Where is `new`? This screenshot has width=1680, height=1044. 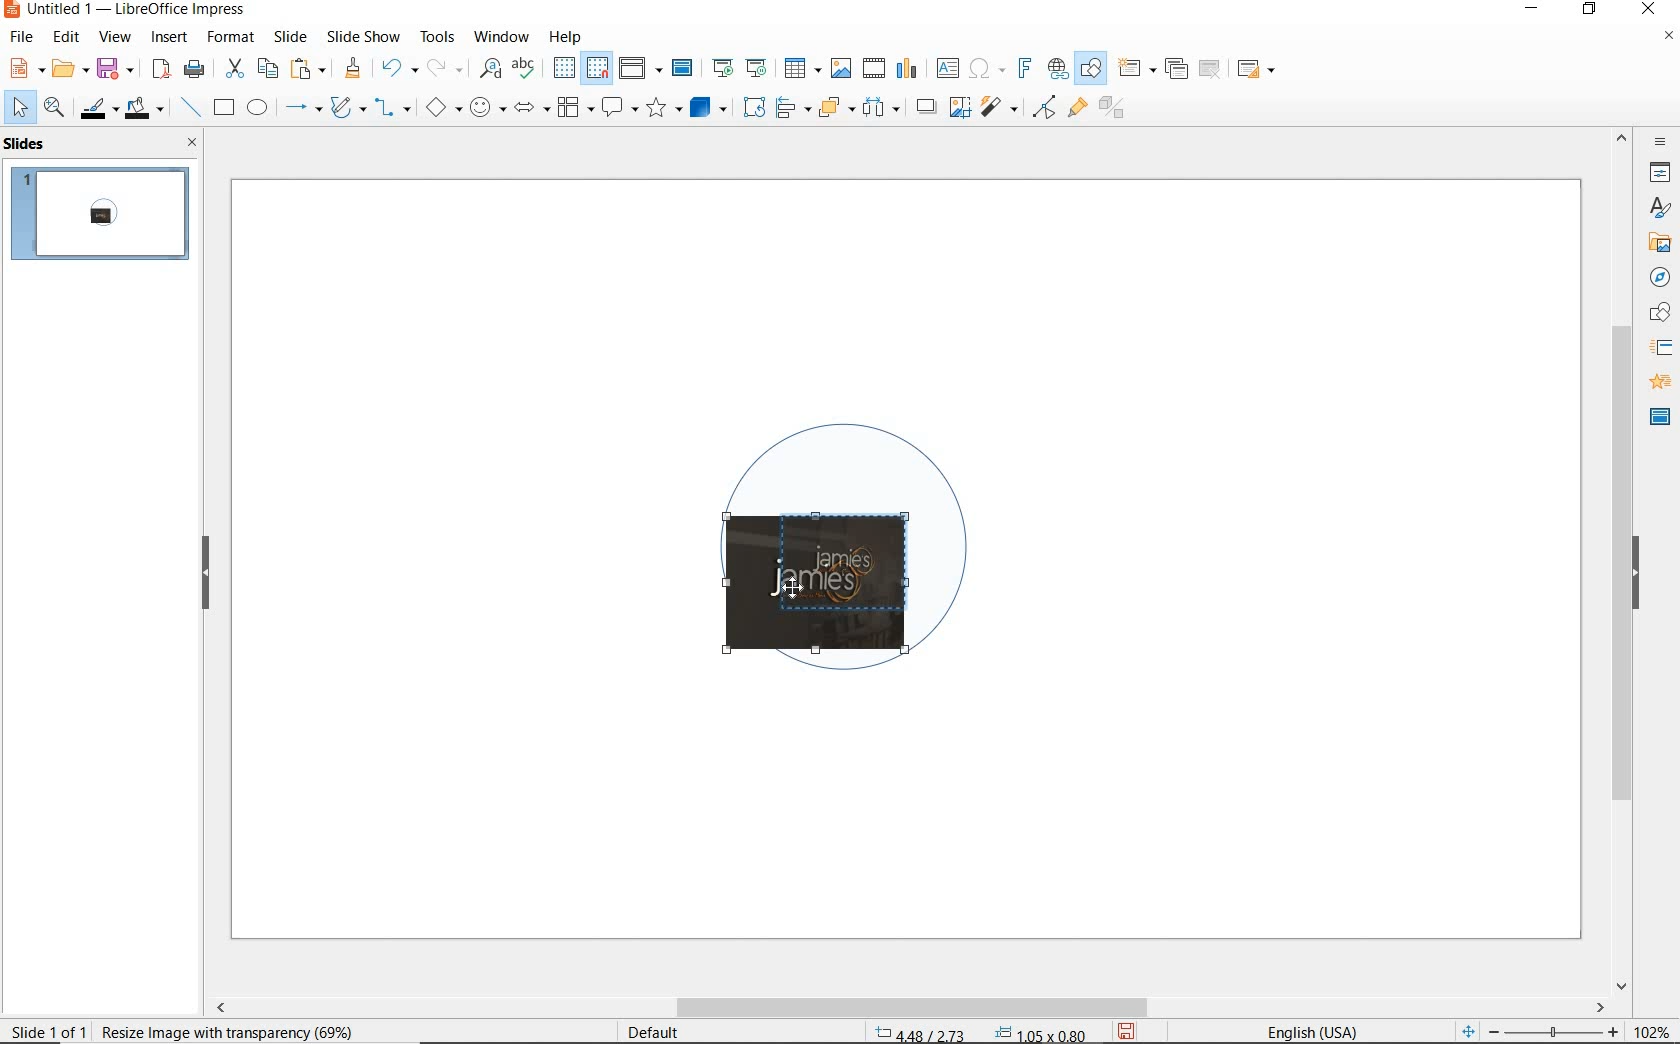
new is located at coordinates (24, 67).